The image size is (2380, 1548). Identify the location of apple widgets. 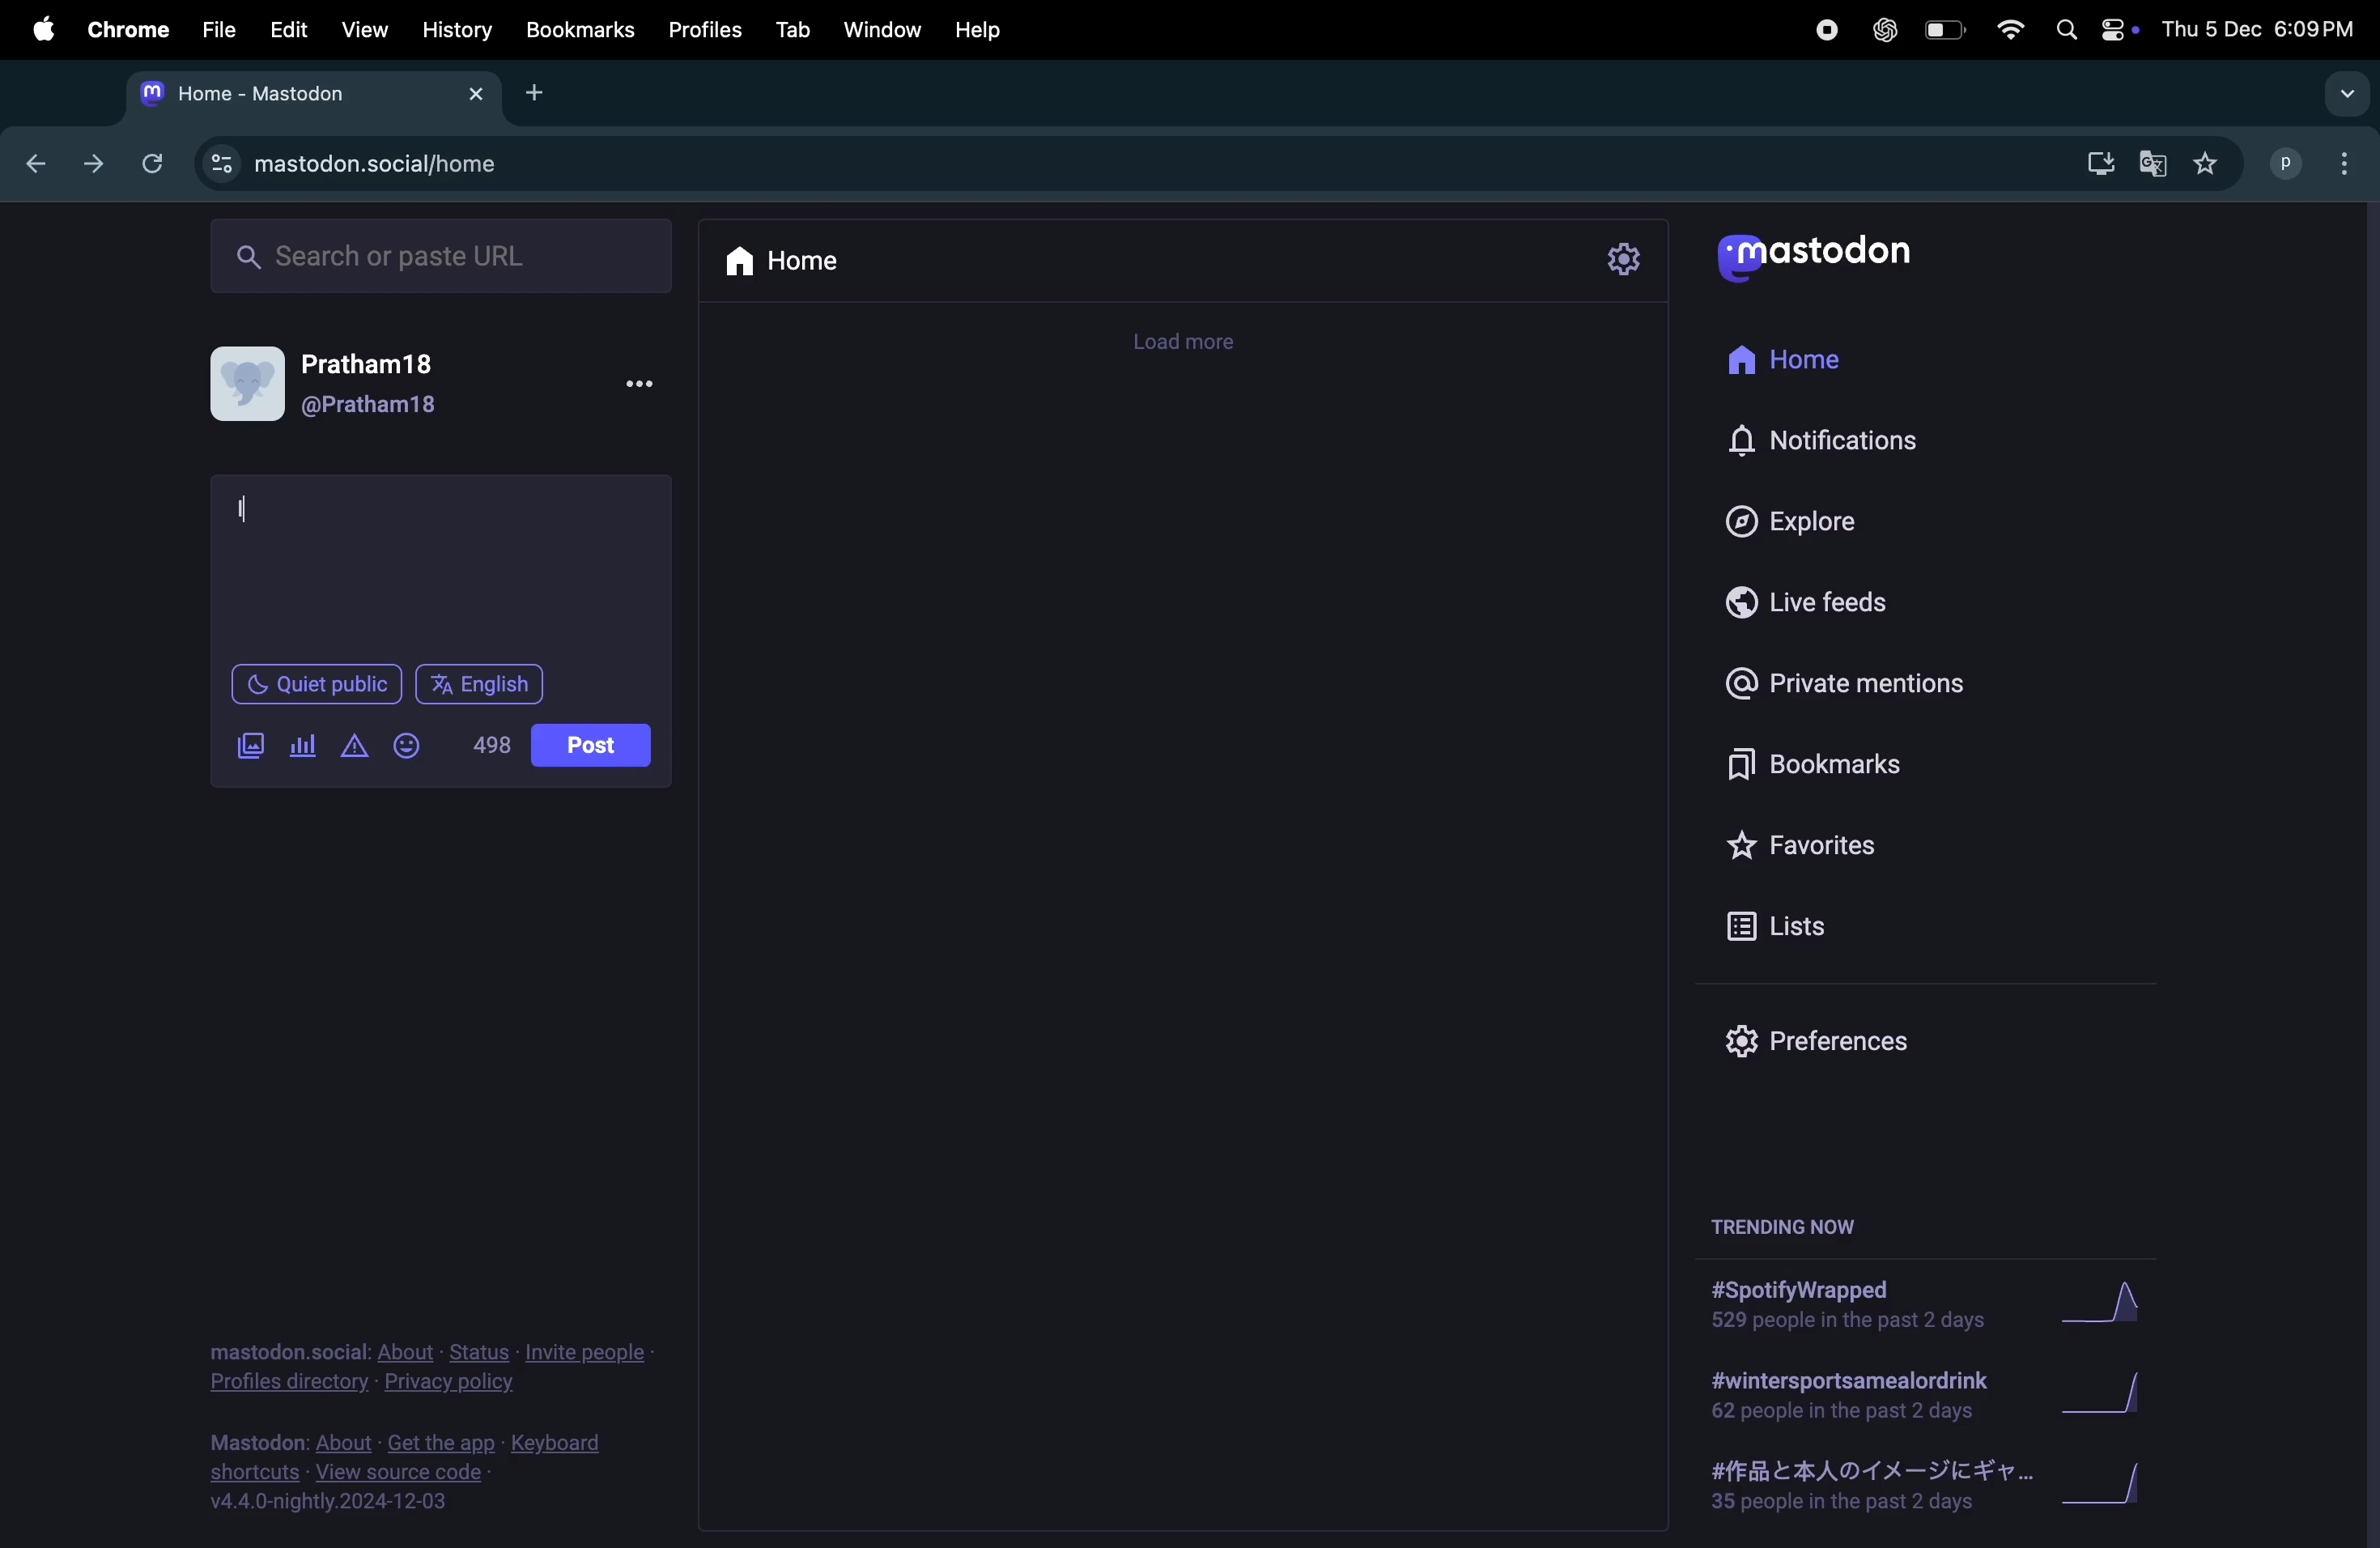
(2093, 29).